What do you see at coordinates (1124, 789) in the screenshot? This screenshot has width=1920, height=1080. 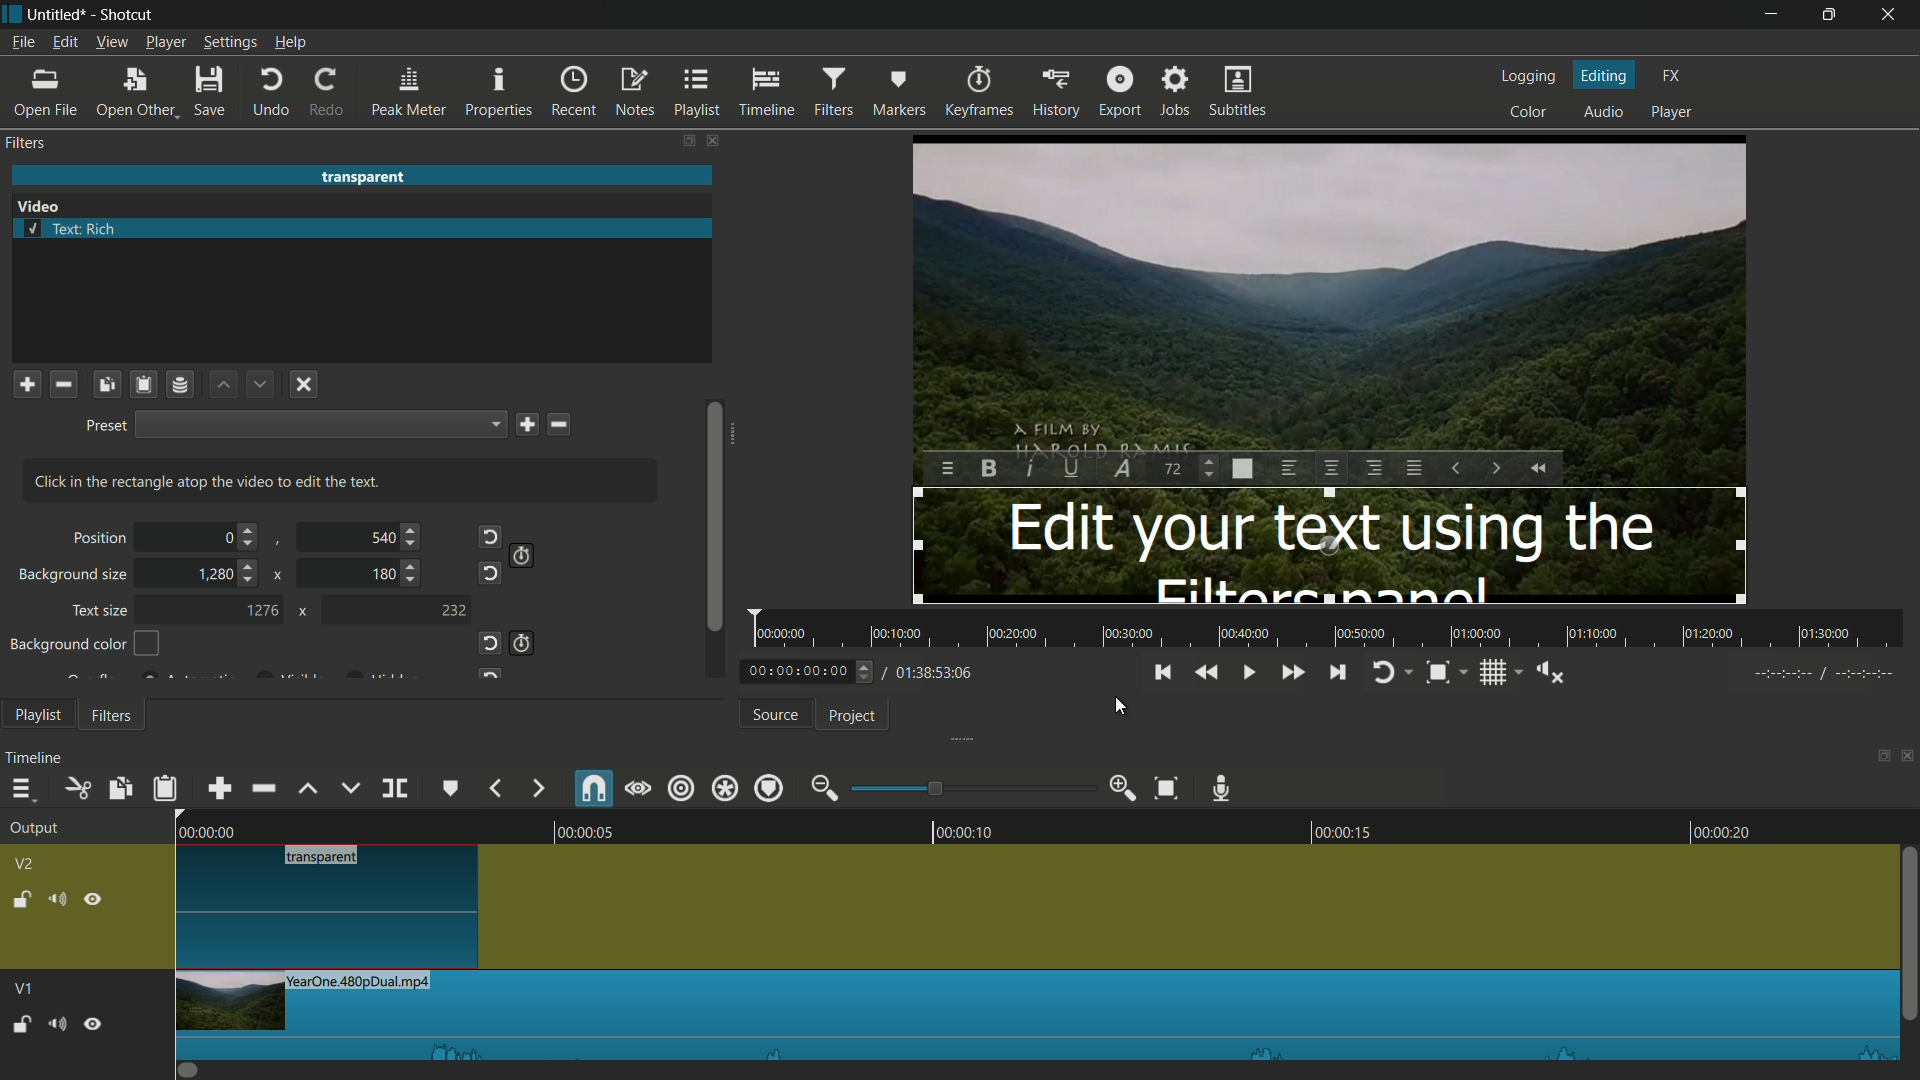 I see `zoom in` at bounding box center [1124, 789].